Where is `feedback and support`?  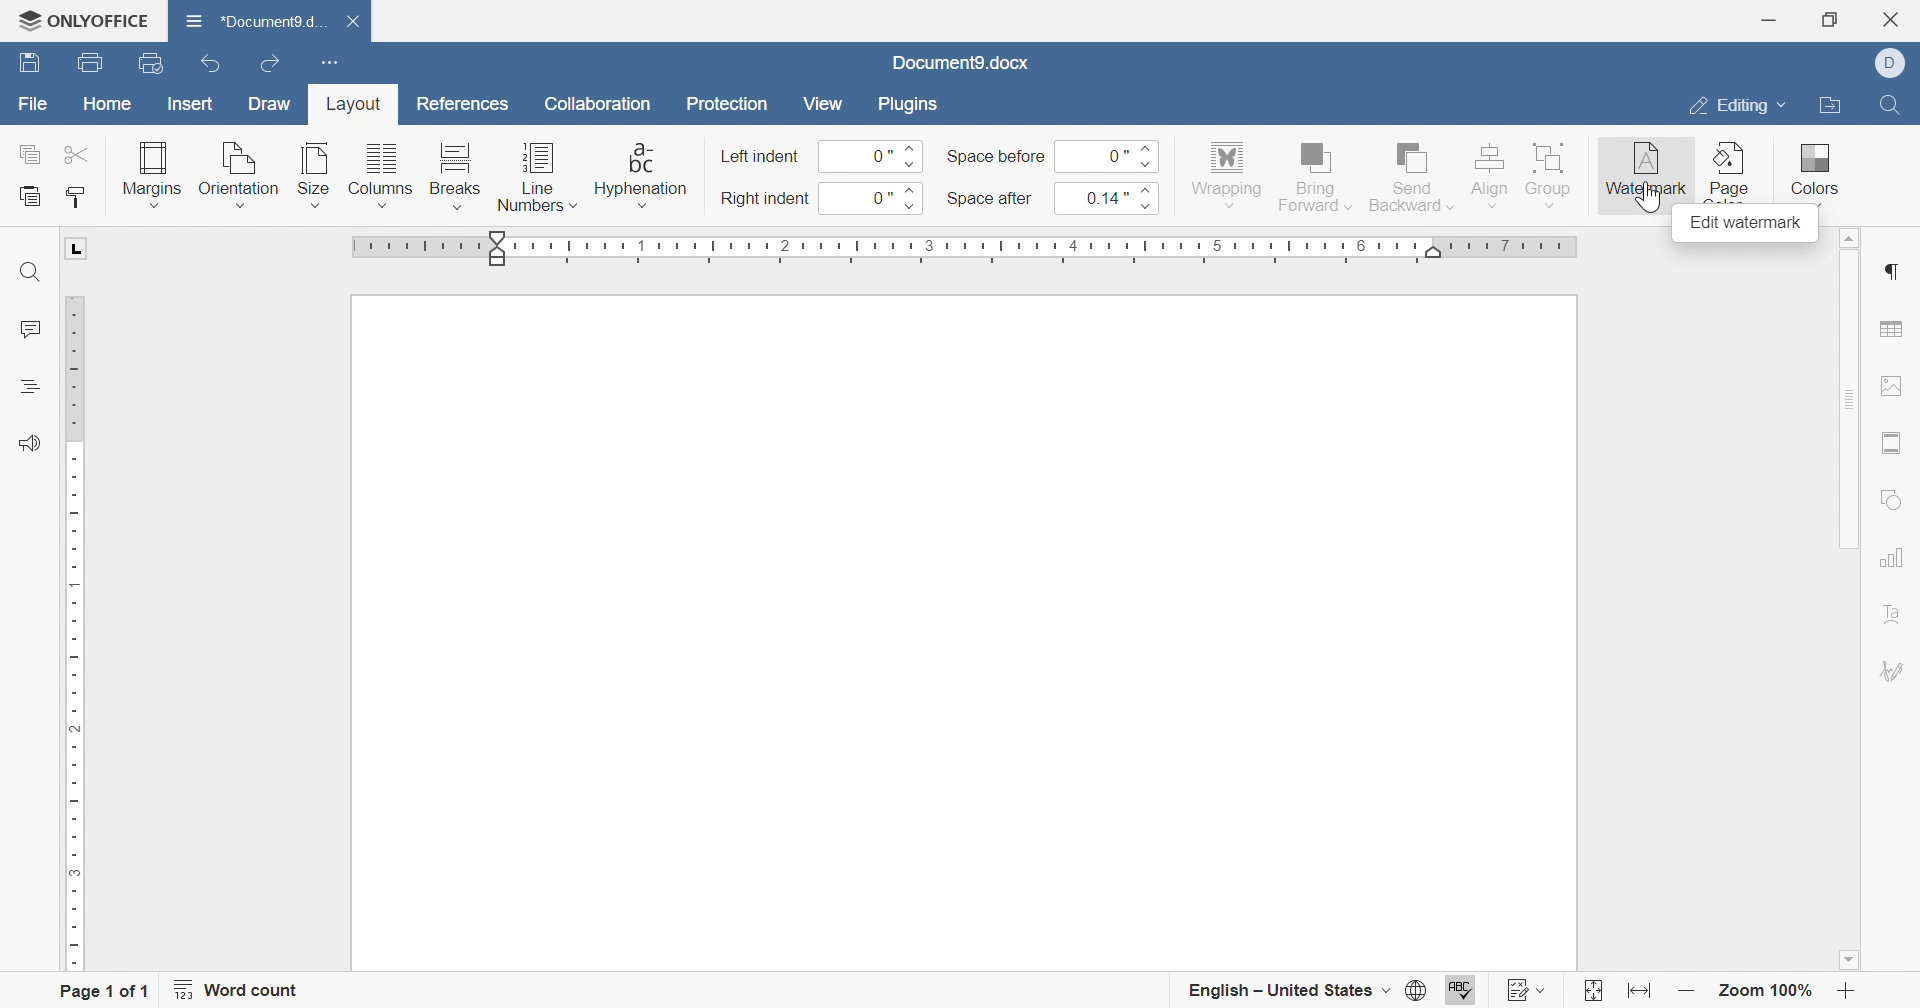 feedback and support is located at coordinates (29, 444).